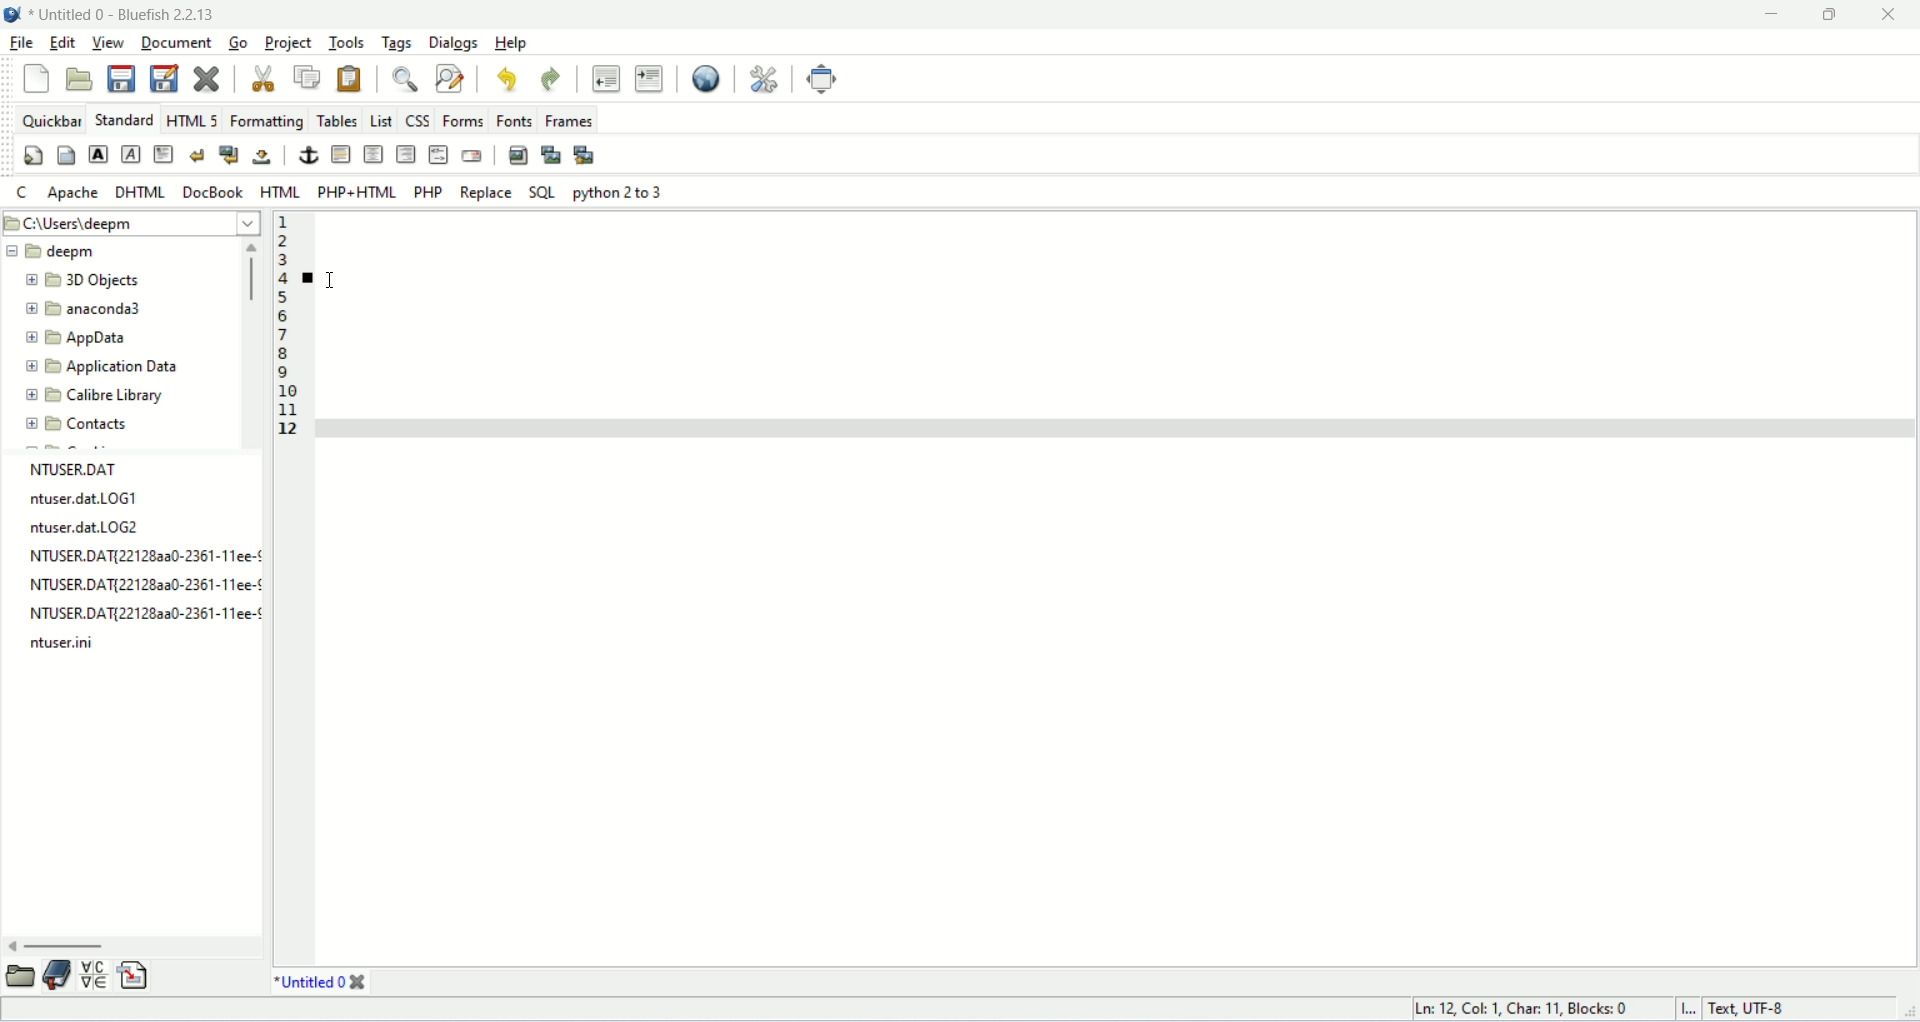 This screenshot has width=1920, height=1022. What do you see at coordinates (127, 17) in the screenshot?
I see `file` at bounding box center [127, 17].